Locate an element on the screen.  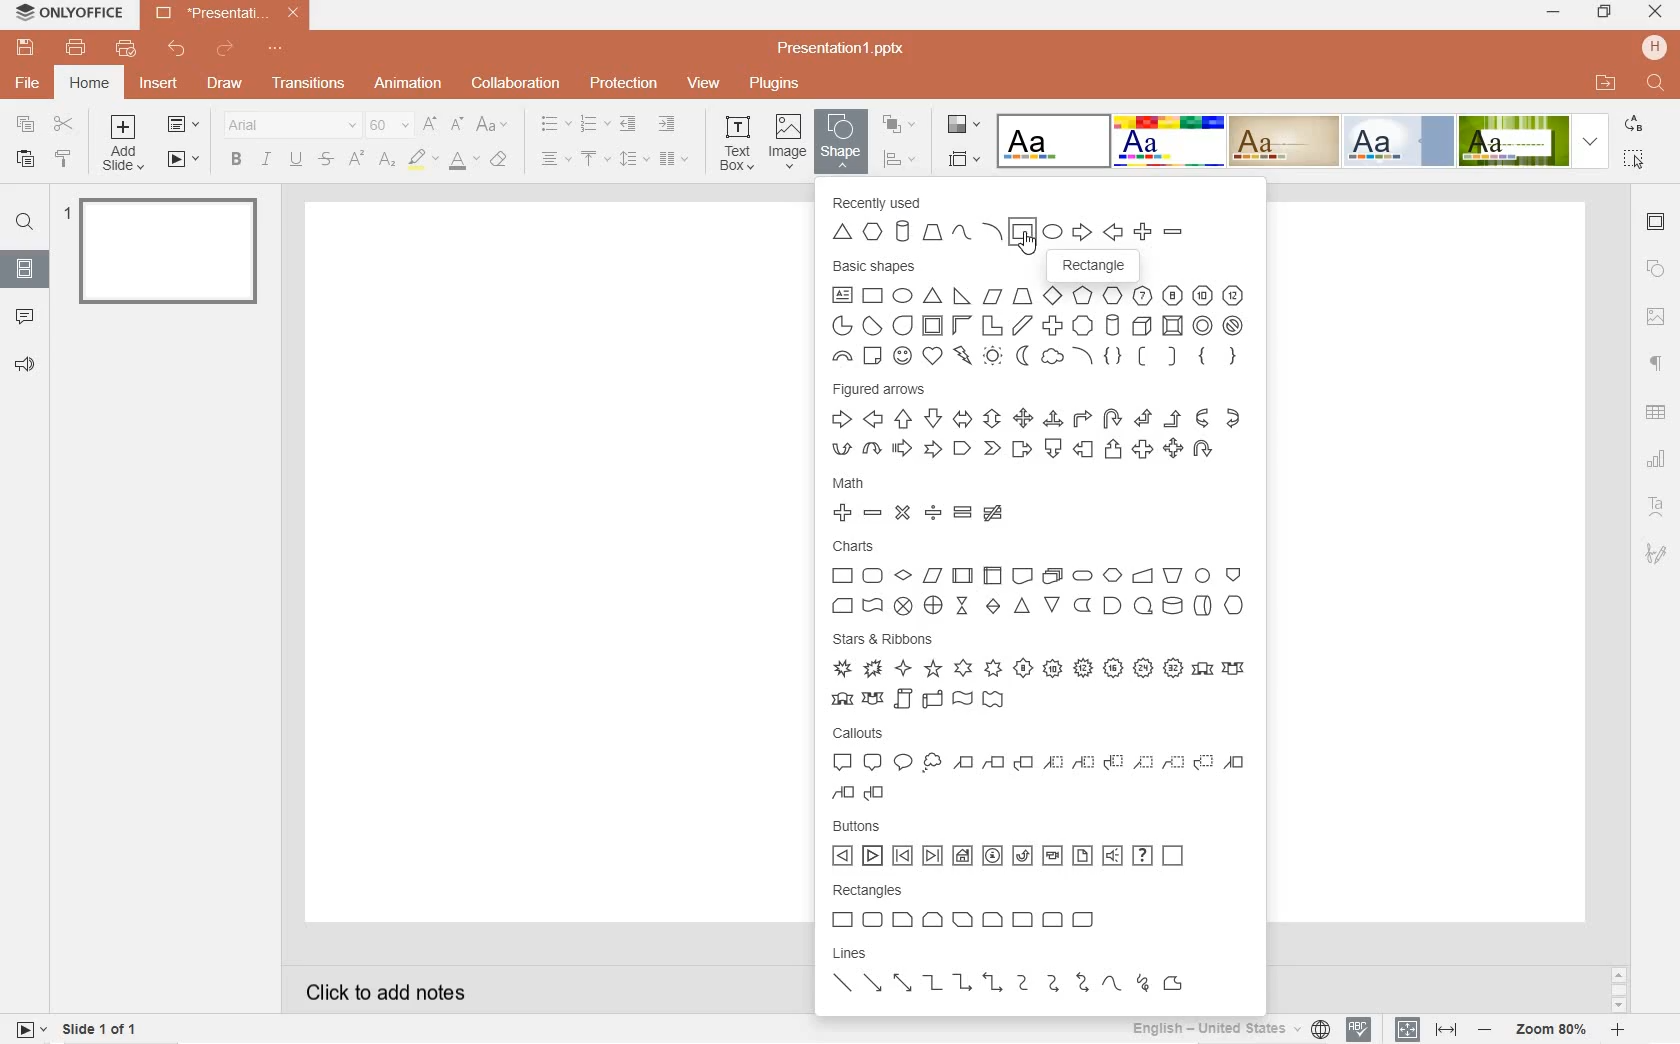
FIND is located at coordinates (1657, 84).